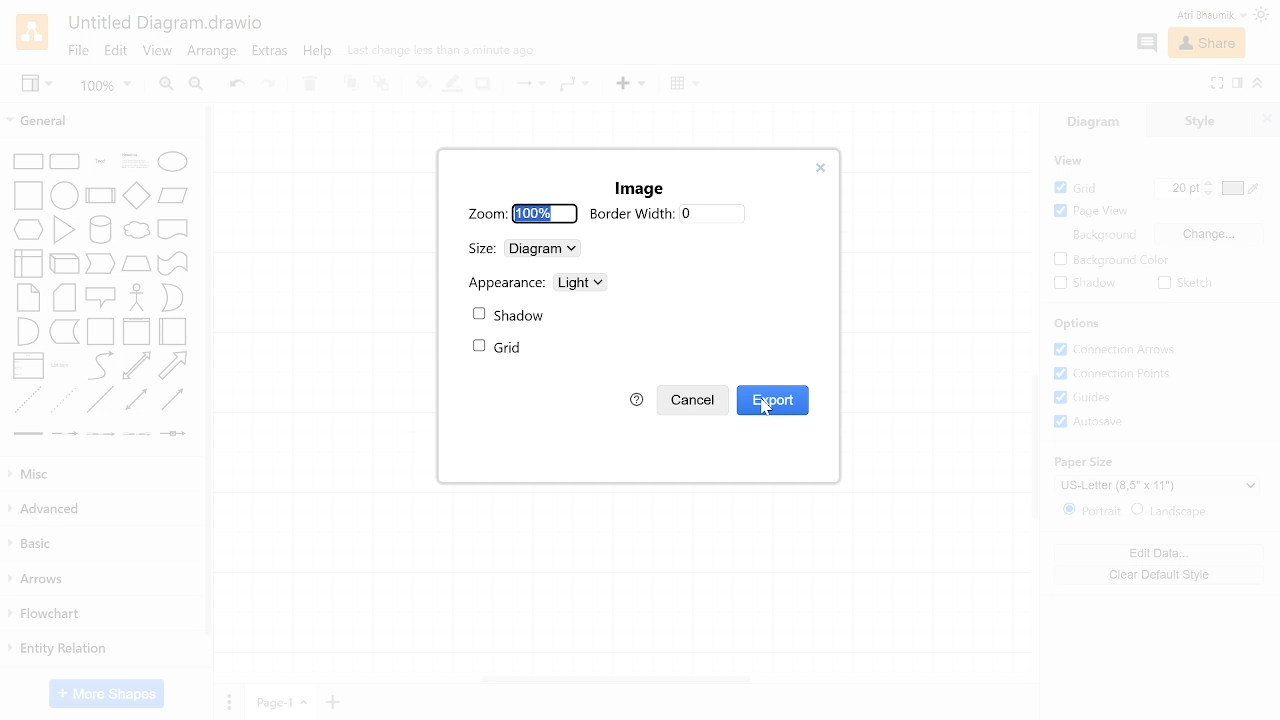 The height and width of the screenshot is (720, 1280). Describe the element at coordinates (196, 23) in the screenshot. I see `Save` at that location.